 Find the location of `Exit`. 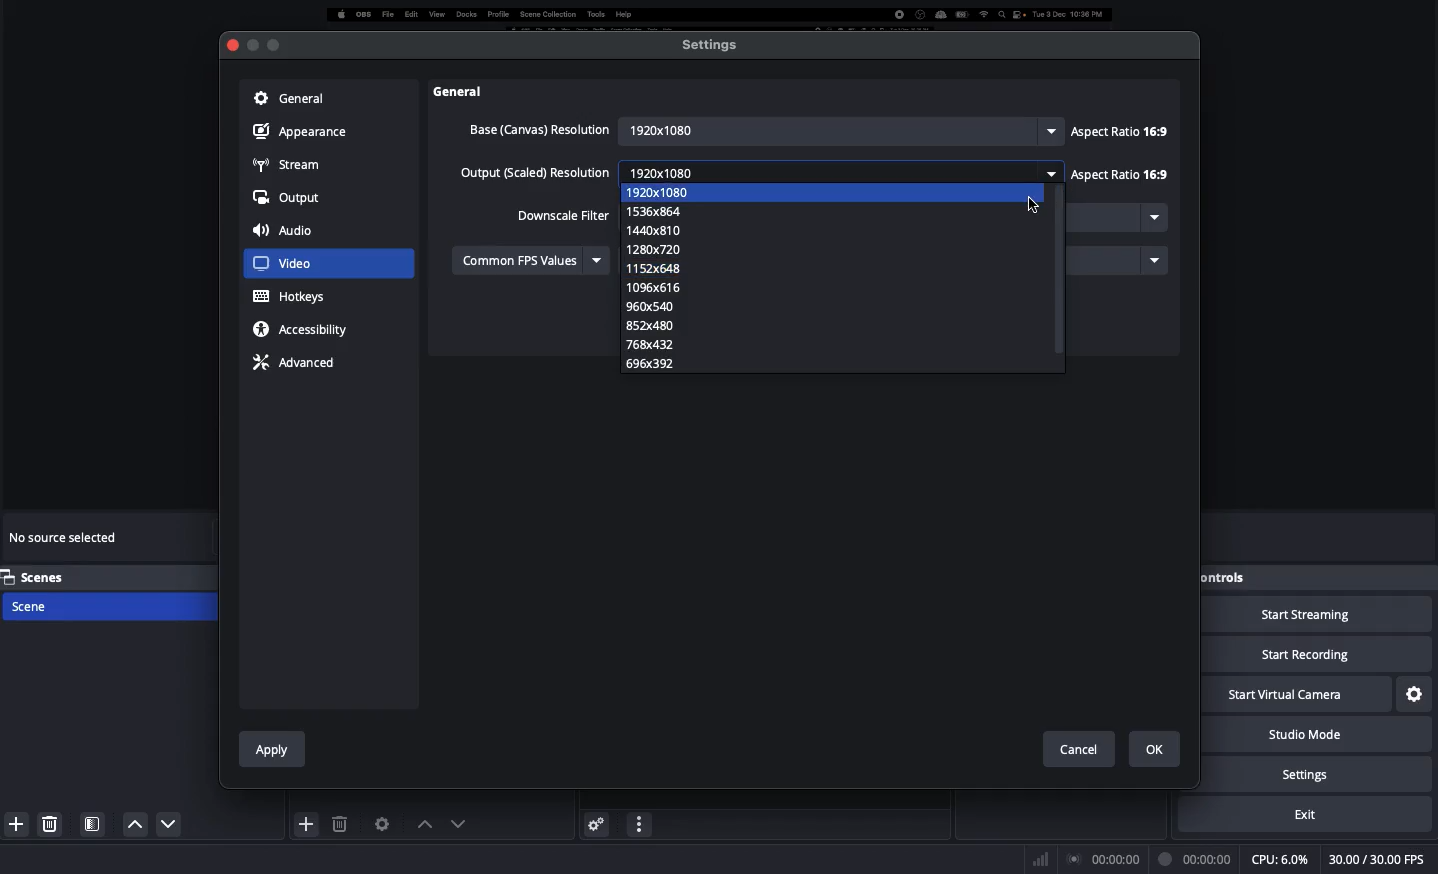

Exit is located at coordinates (1318, 814).